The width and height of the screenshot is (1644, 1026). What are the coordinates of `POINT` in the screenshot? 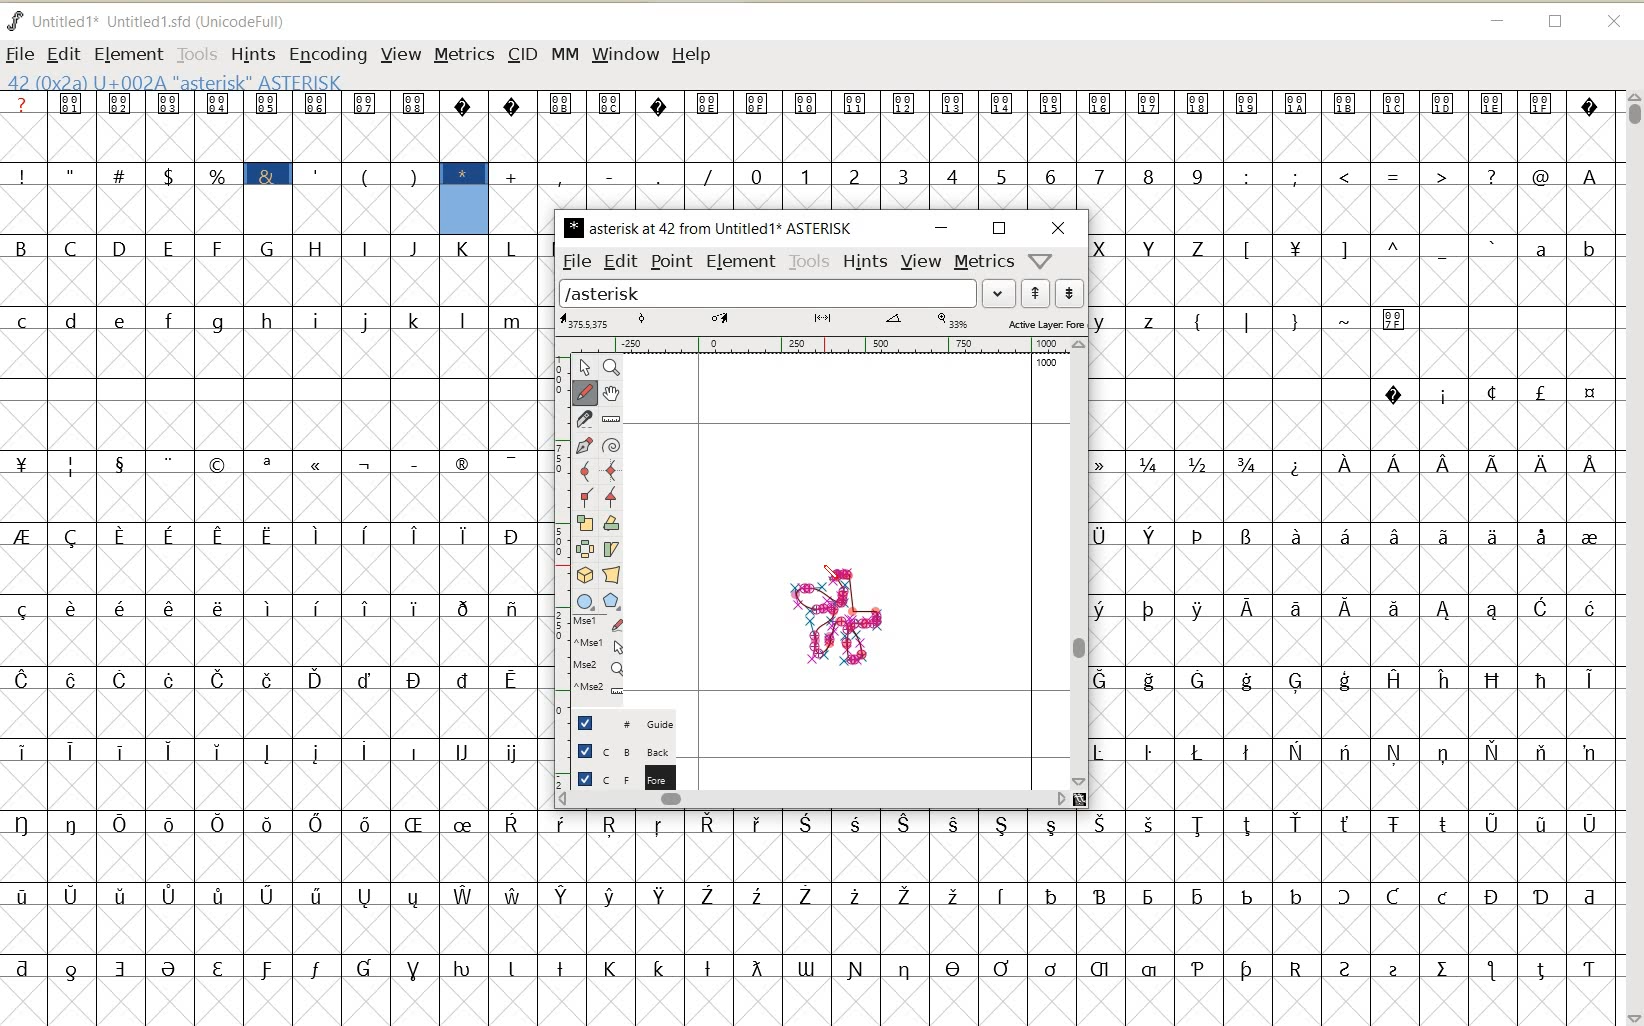 It's located at (673, 262).